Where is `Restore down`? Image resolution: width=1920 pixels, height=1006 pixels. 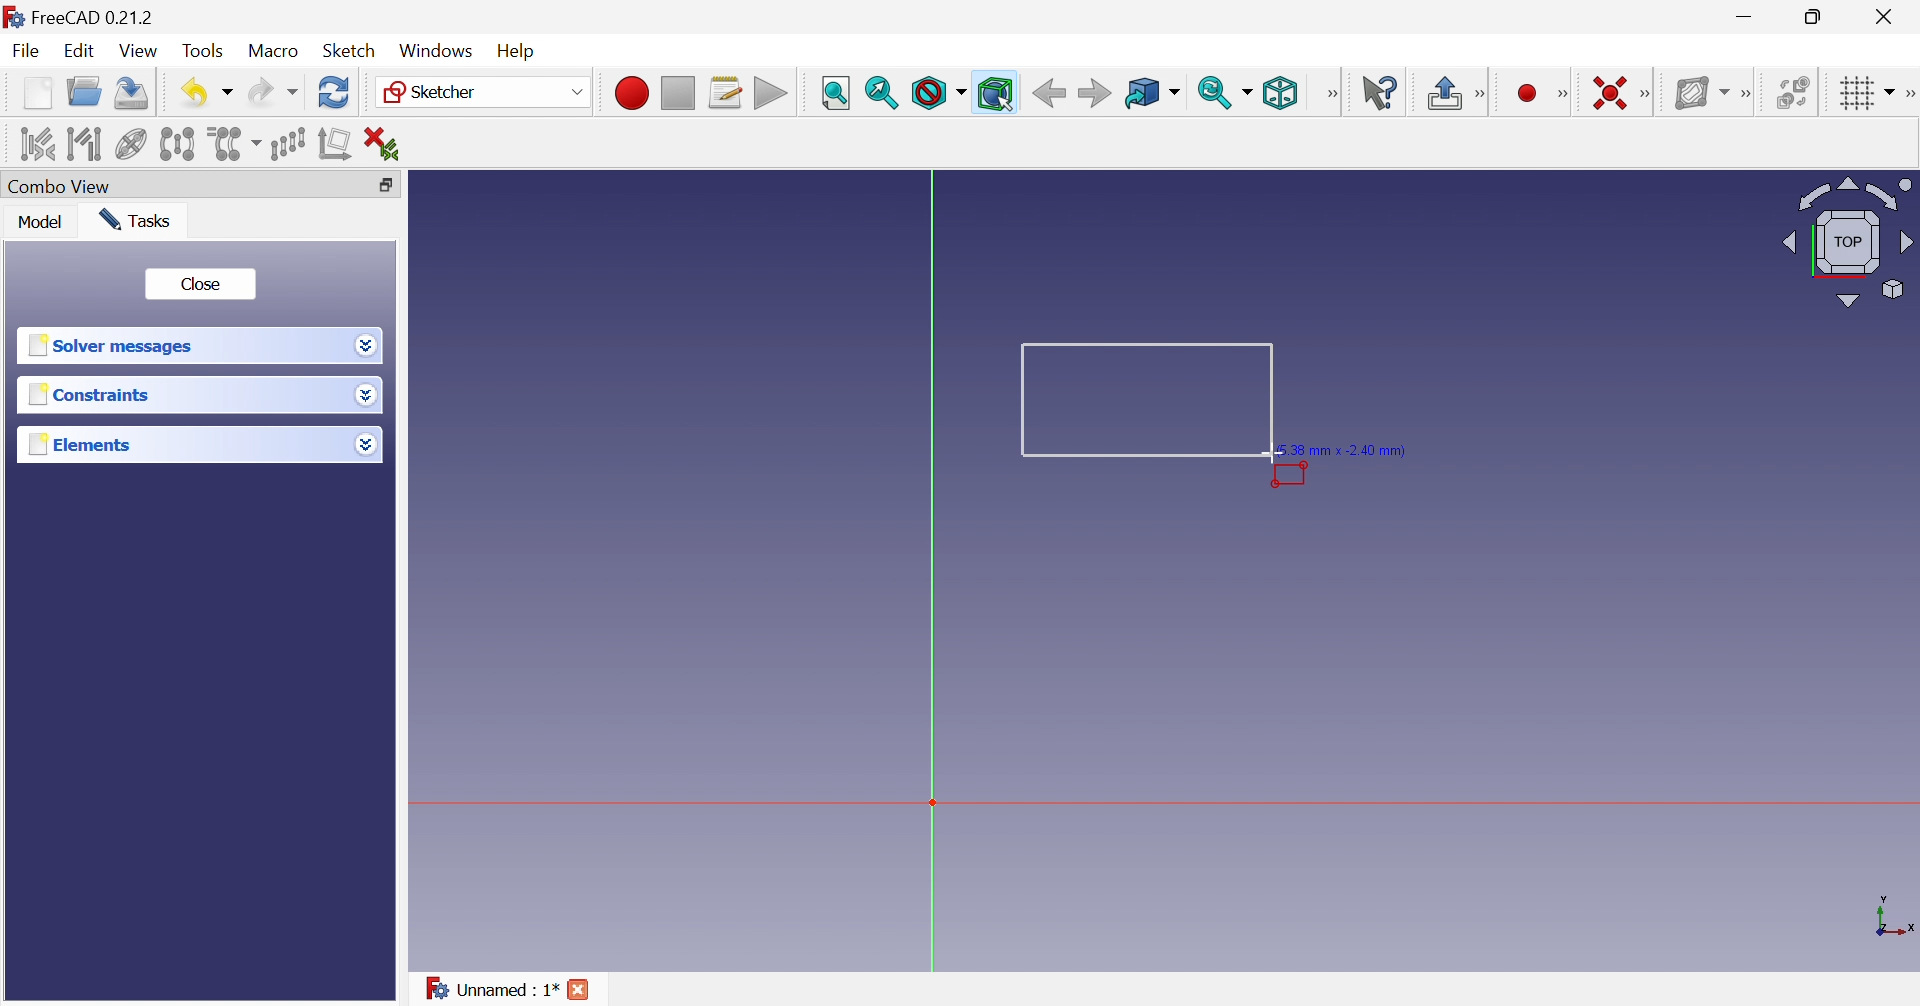 Restore down is located at coordinates (1818, 16).